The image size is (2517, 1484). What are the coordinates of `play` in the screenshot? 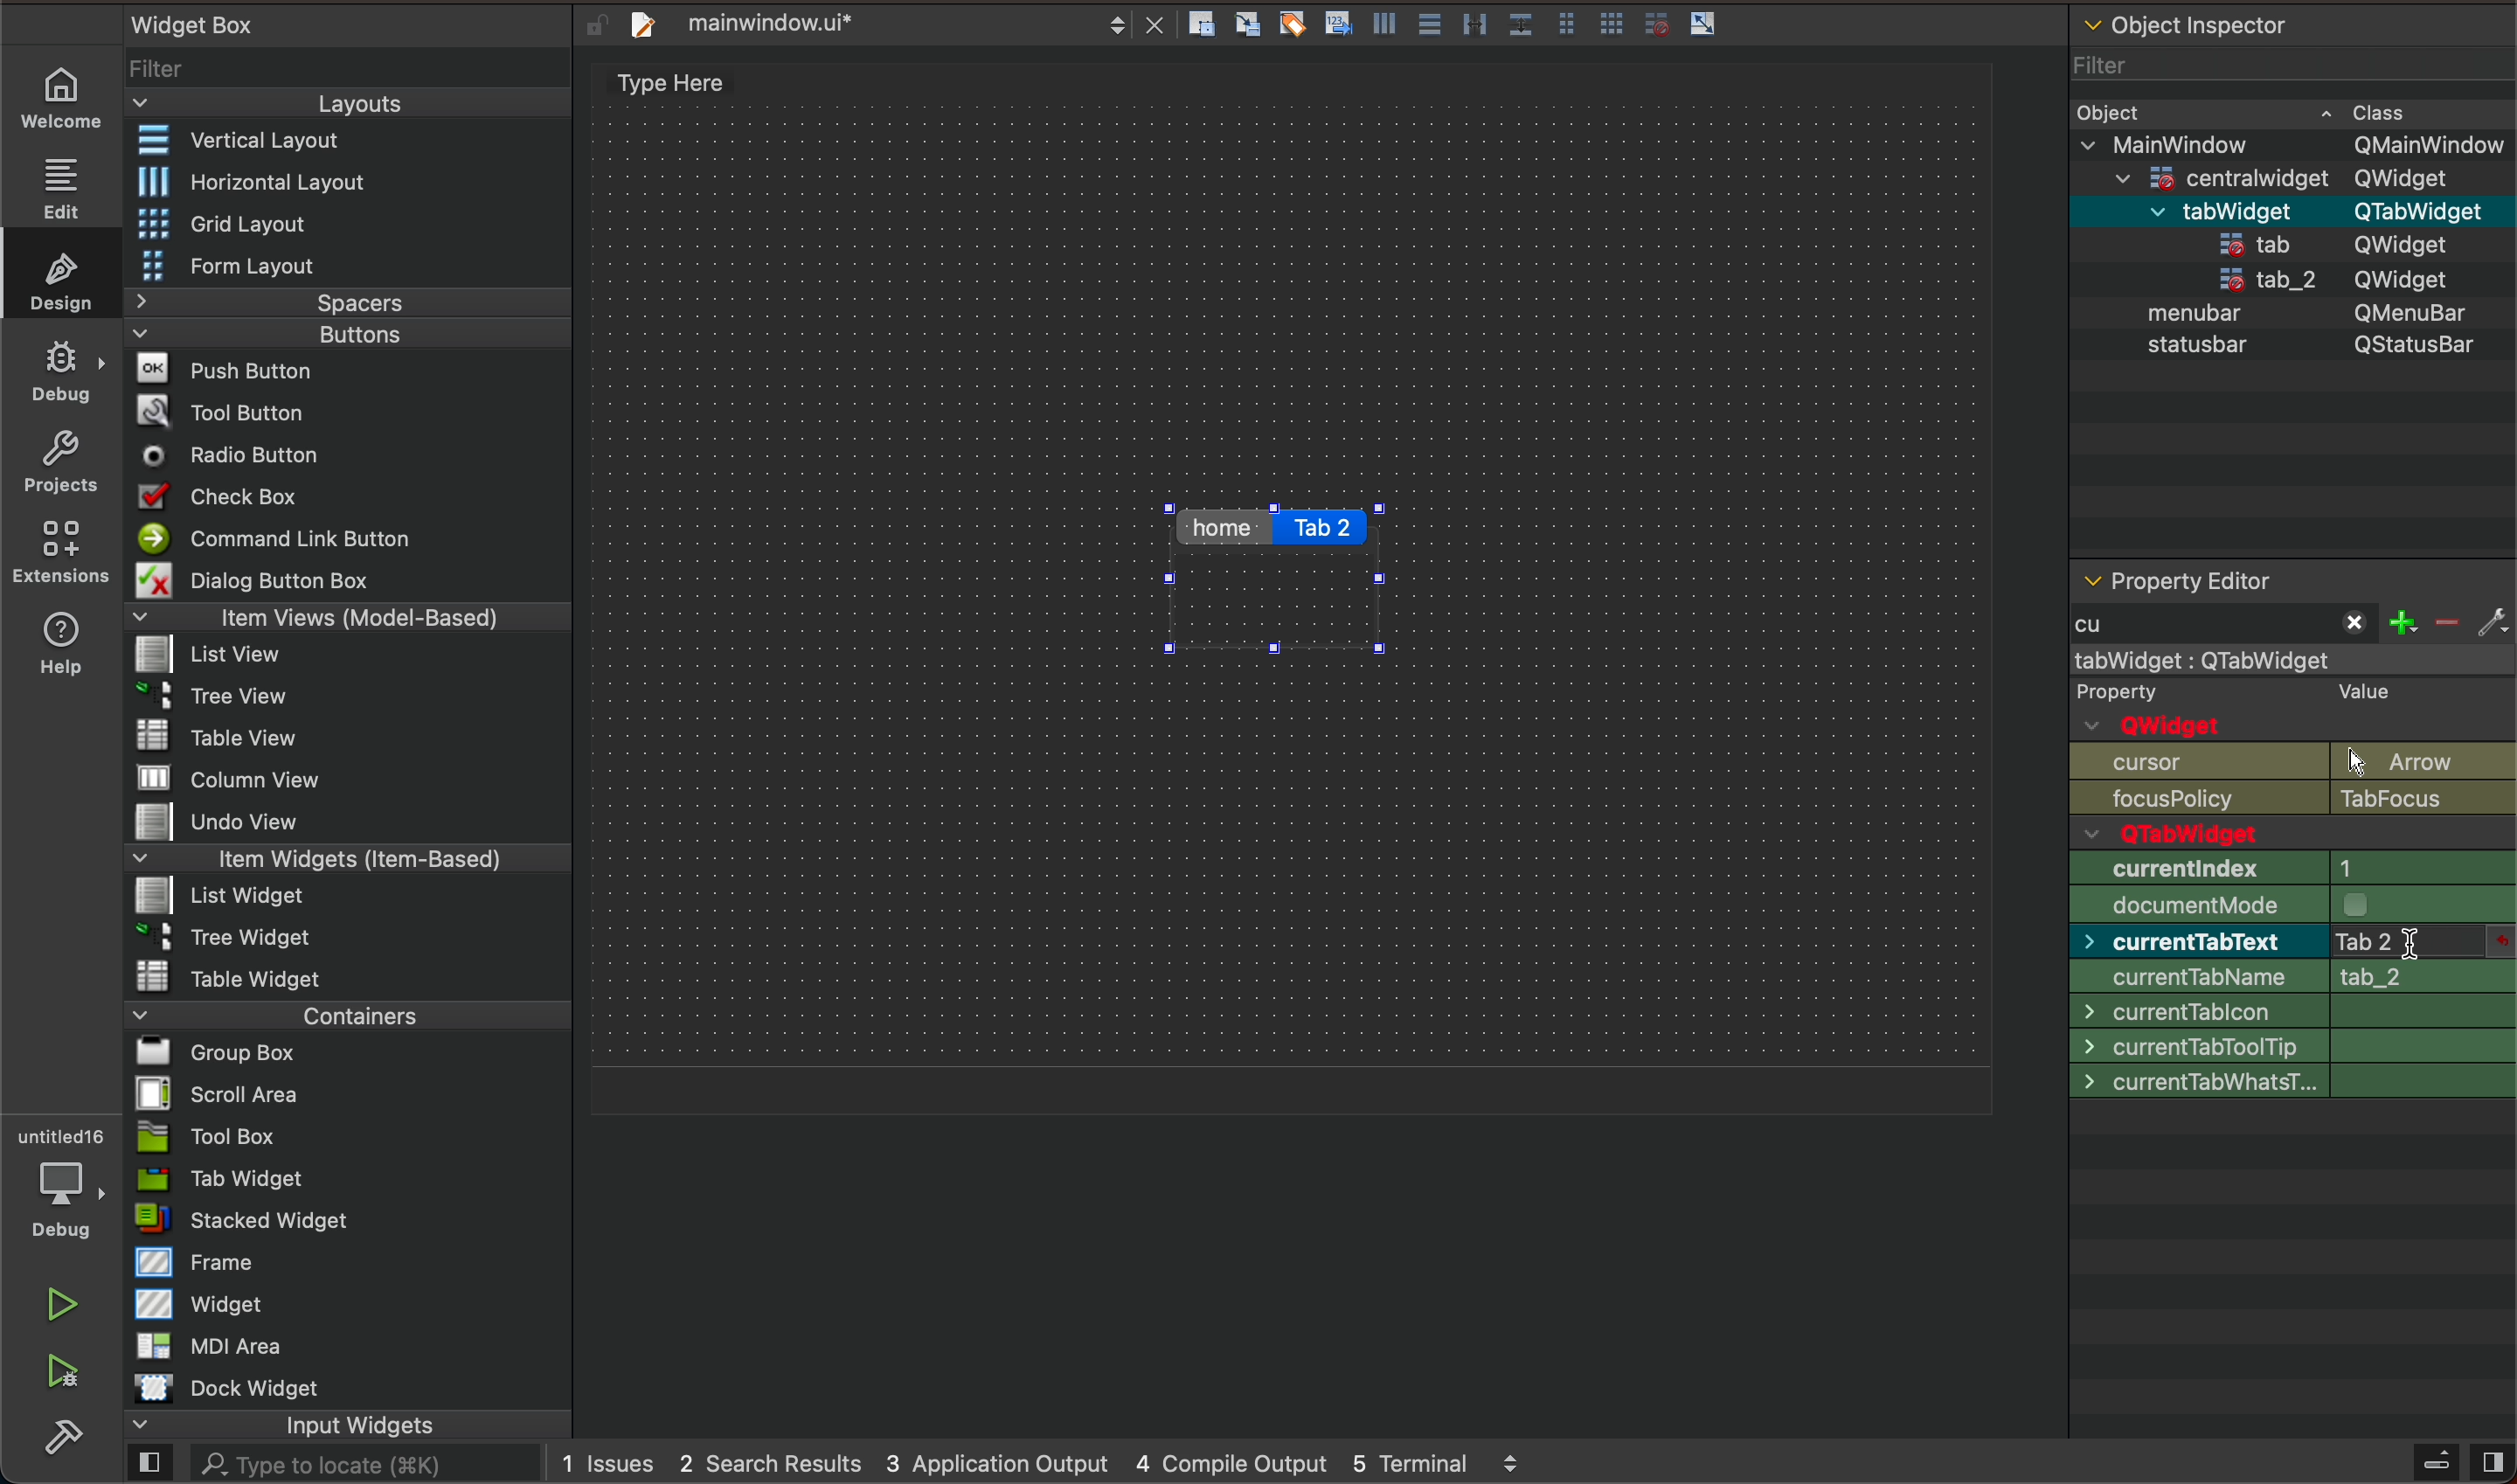 It's located at (61, 1308).